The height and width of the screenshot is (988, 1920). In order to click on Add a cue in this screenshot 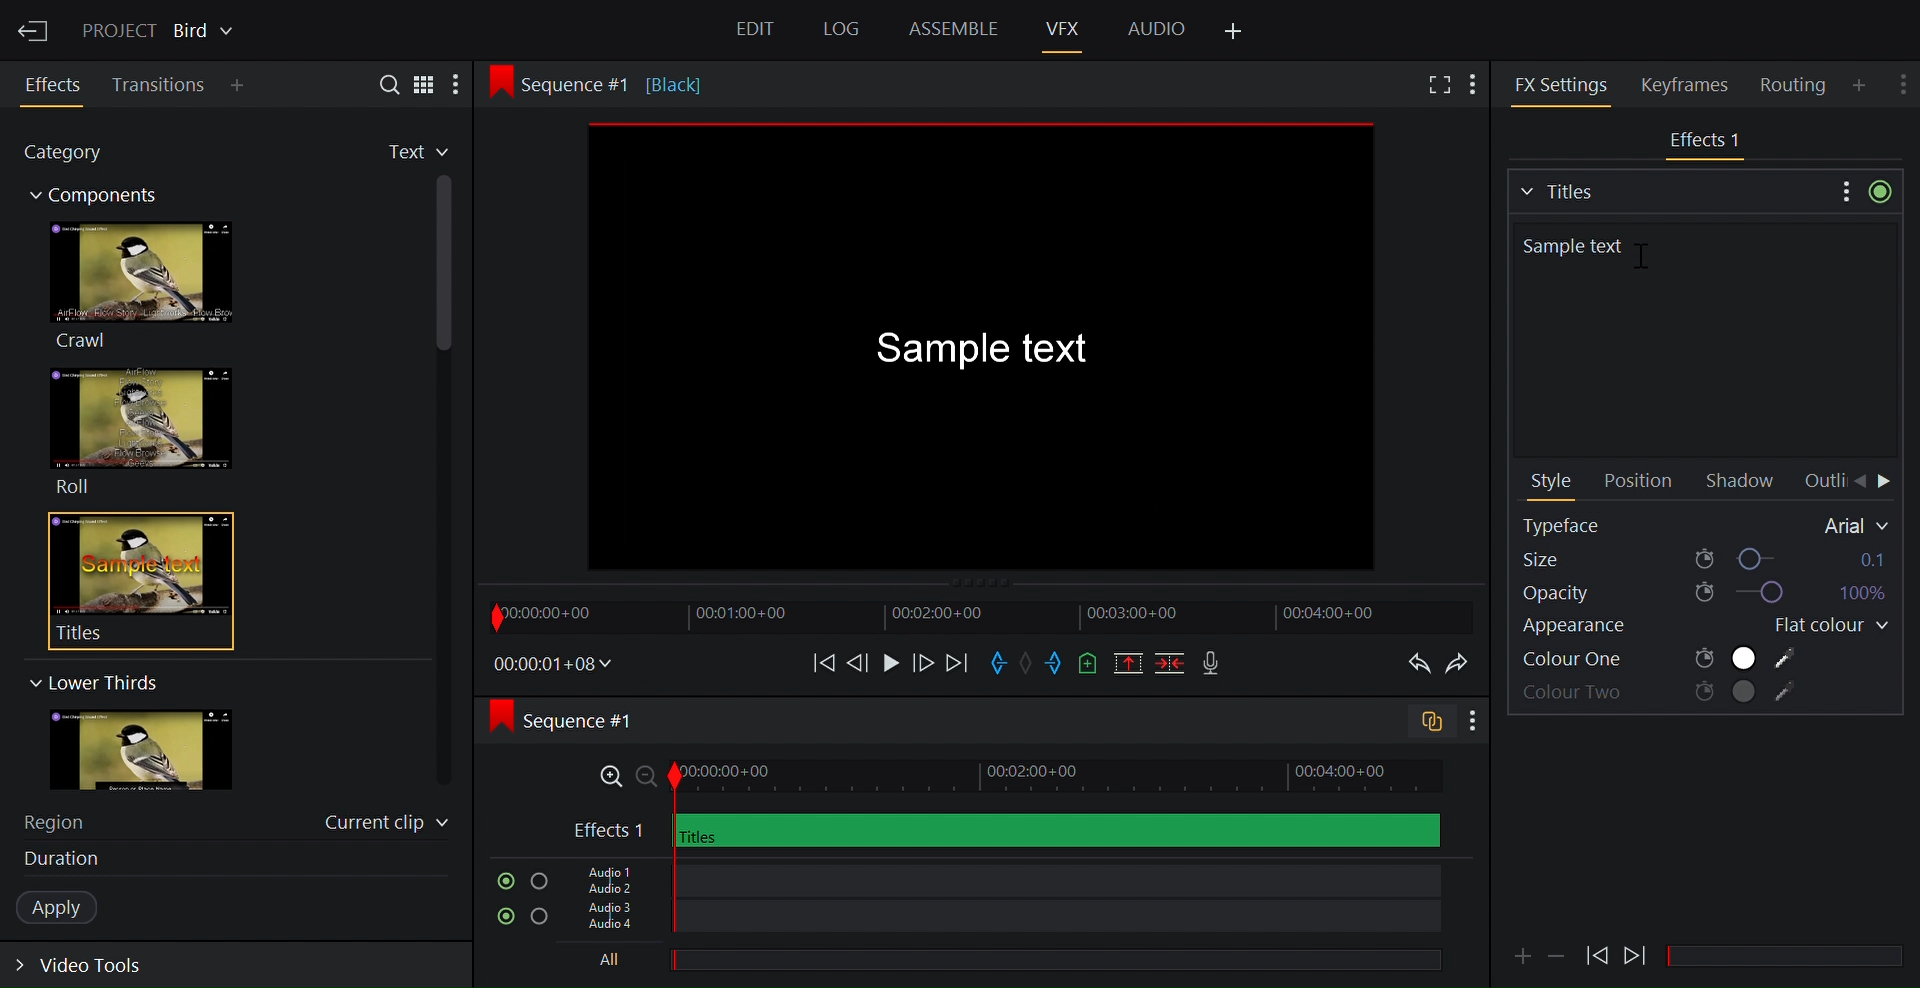, I will do `click(1088, 665)`.